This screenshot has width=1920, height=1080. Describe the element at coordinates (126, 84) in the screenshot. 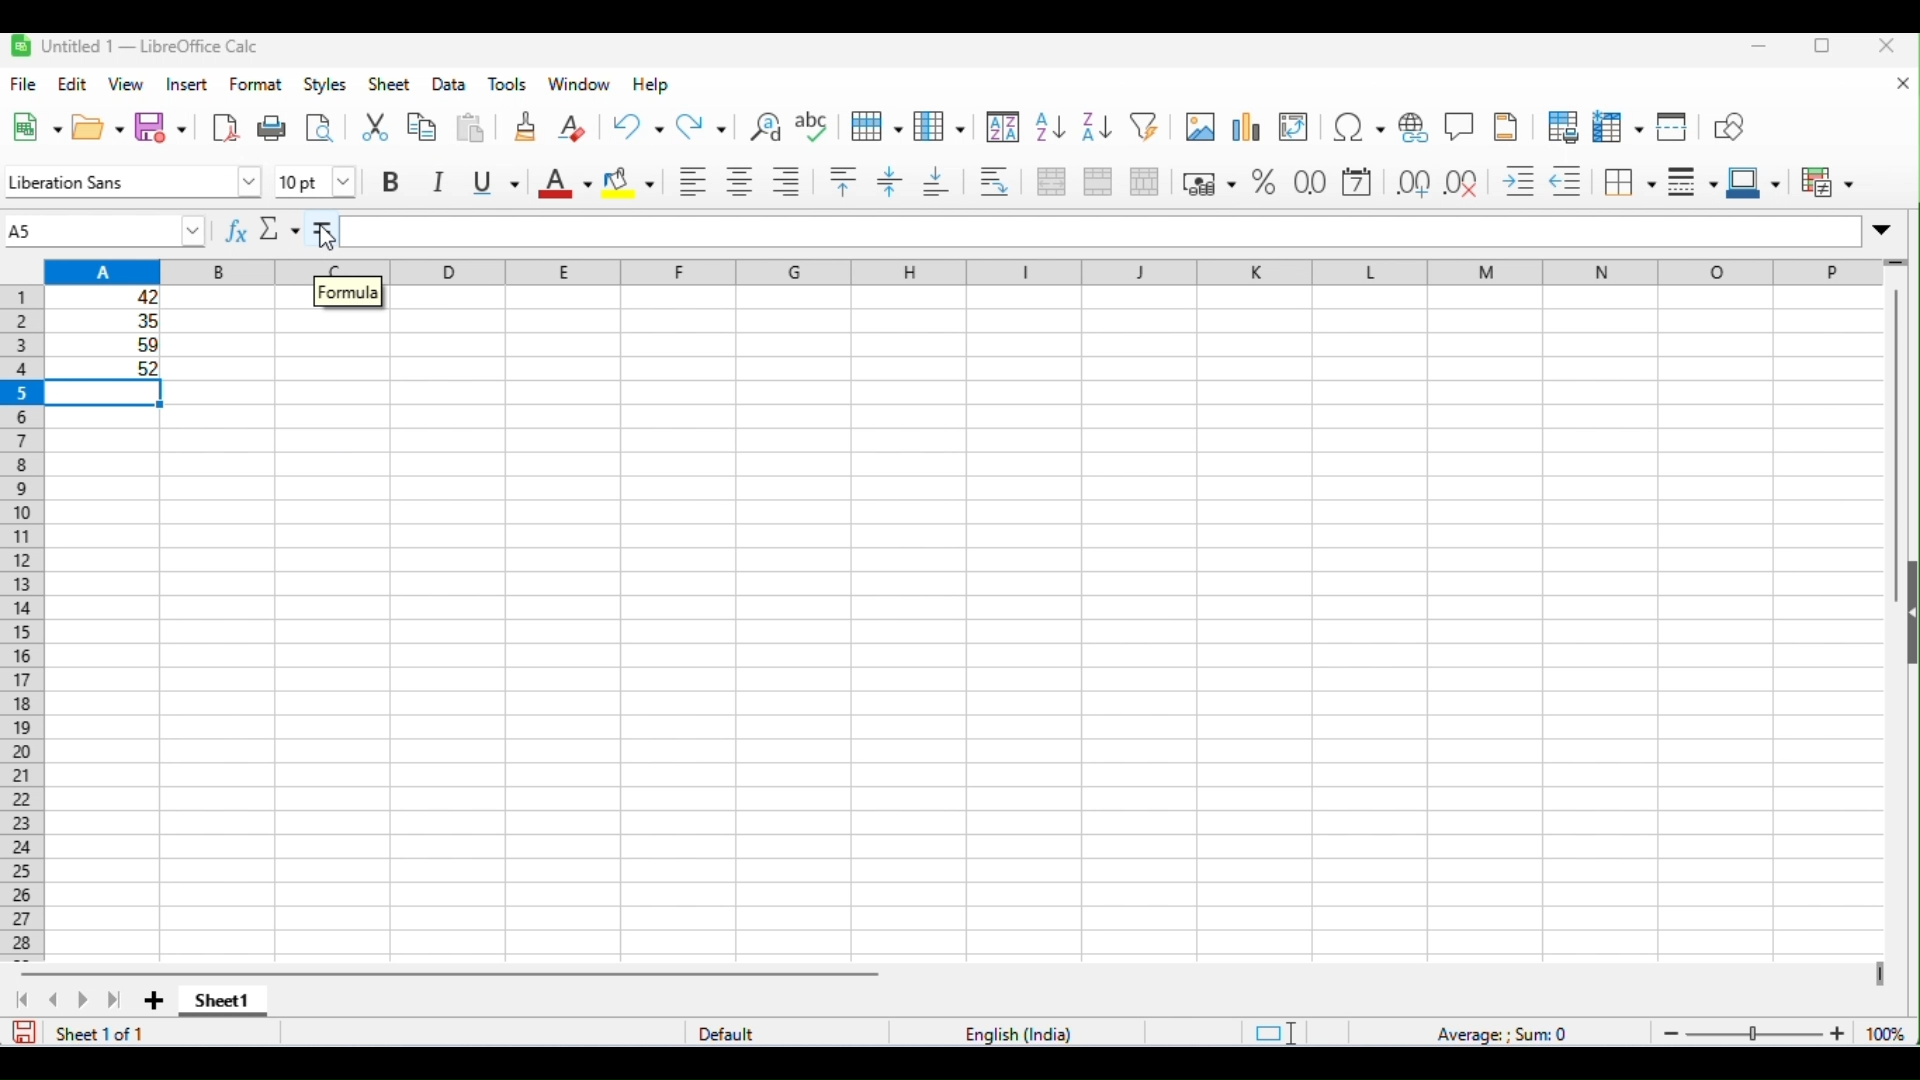

I see `view` at that location.